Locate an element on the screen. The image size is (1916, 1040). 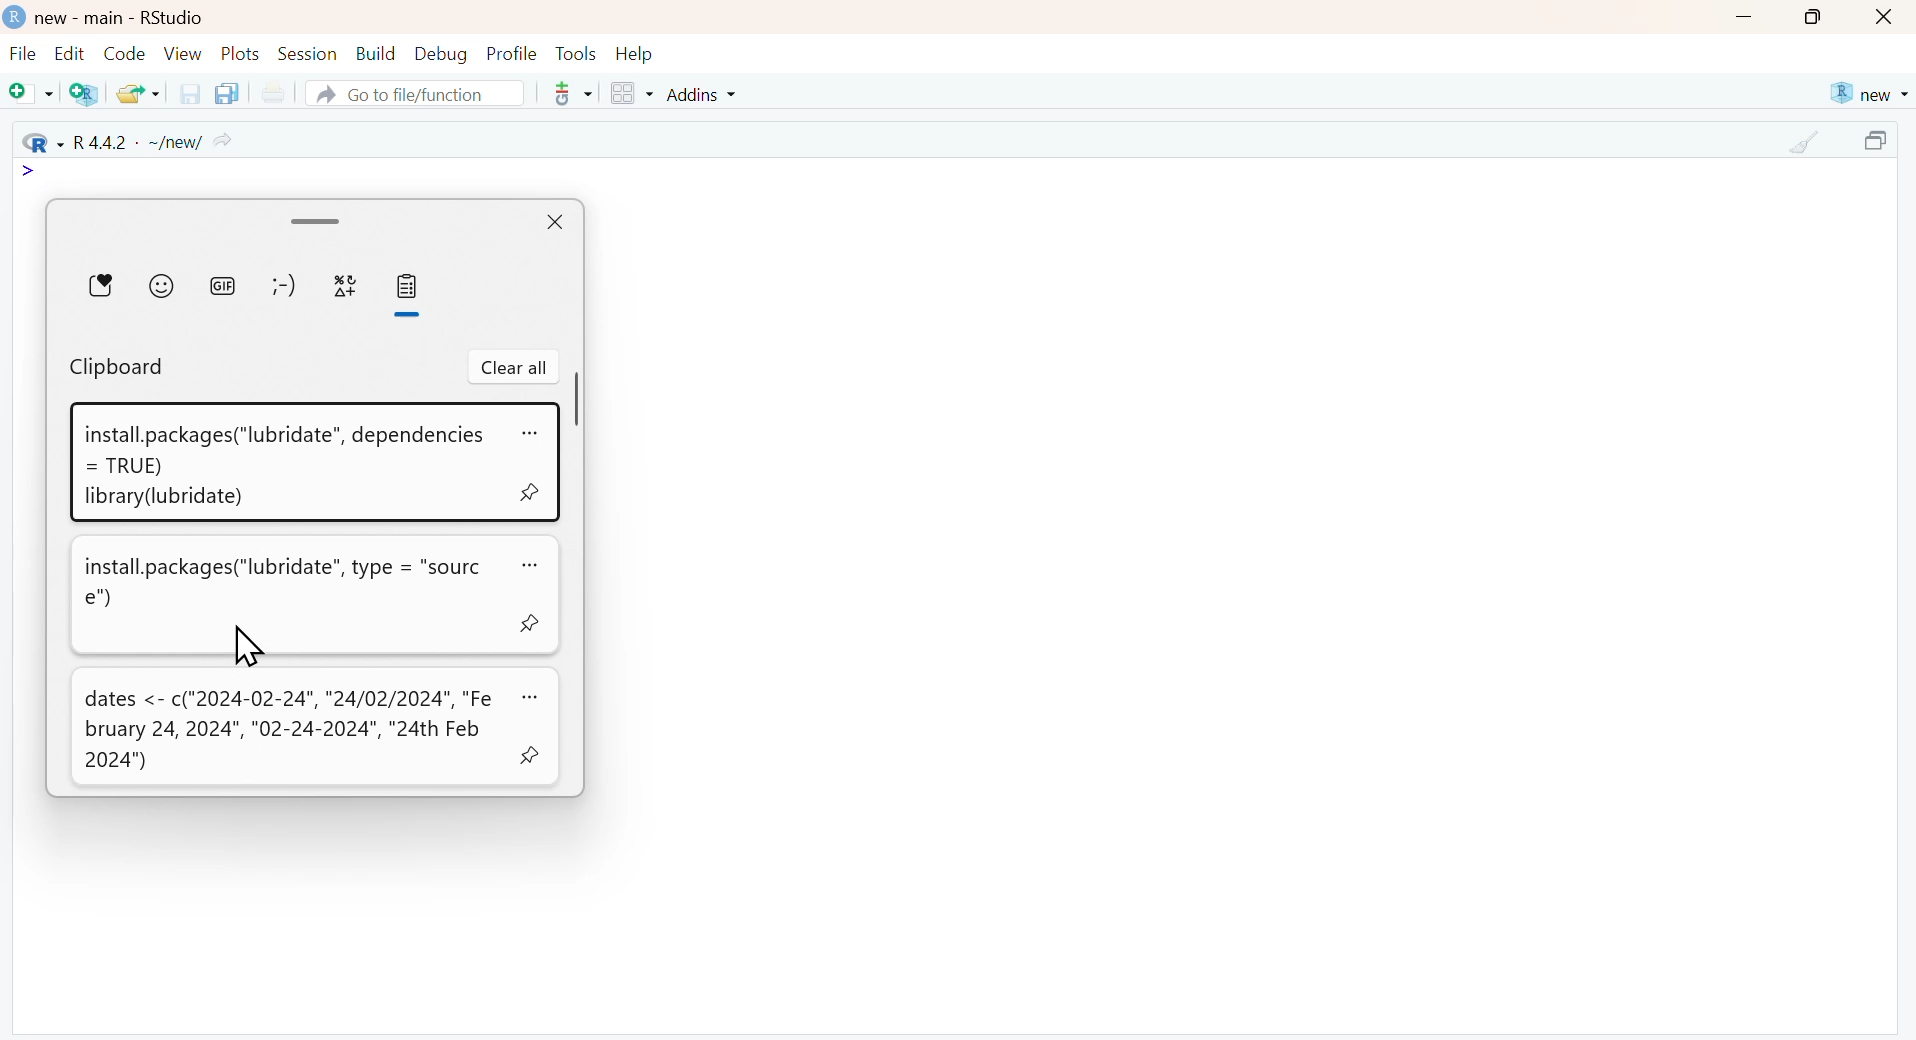
Favorite is located at coordinates (101, 284).